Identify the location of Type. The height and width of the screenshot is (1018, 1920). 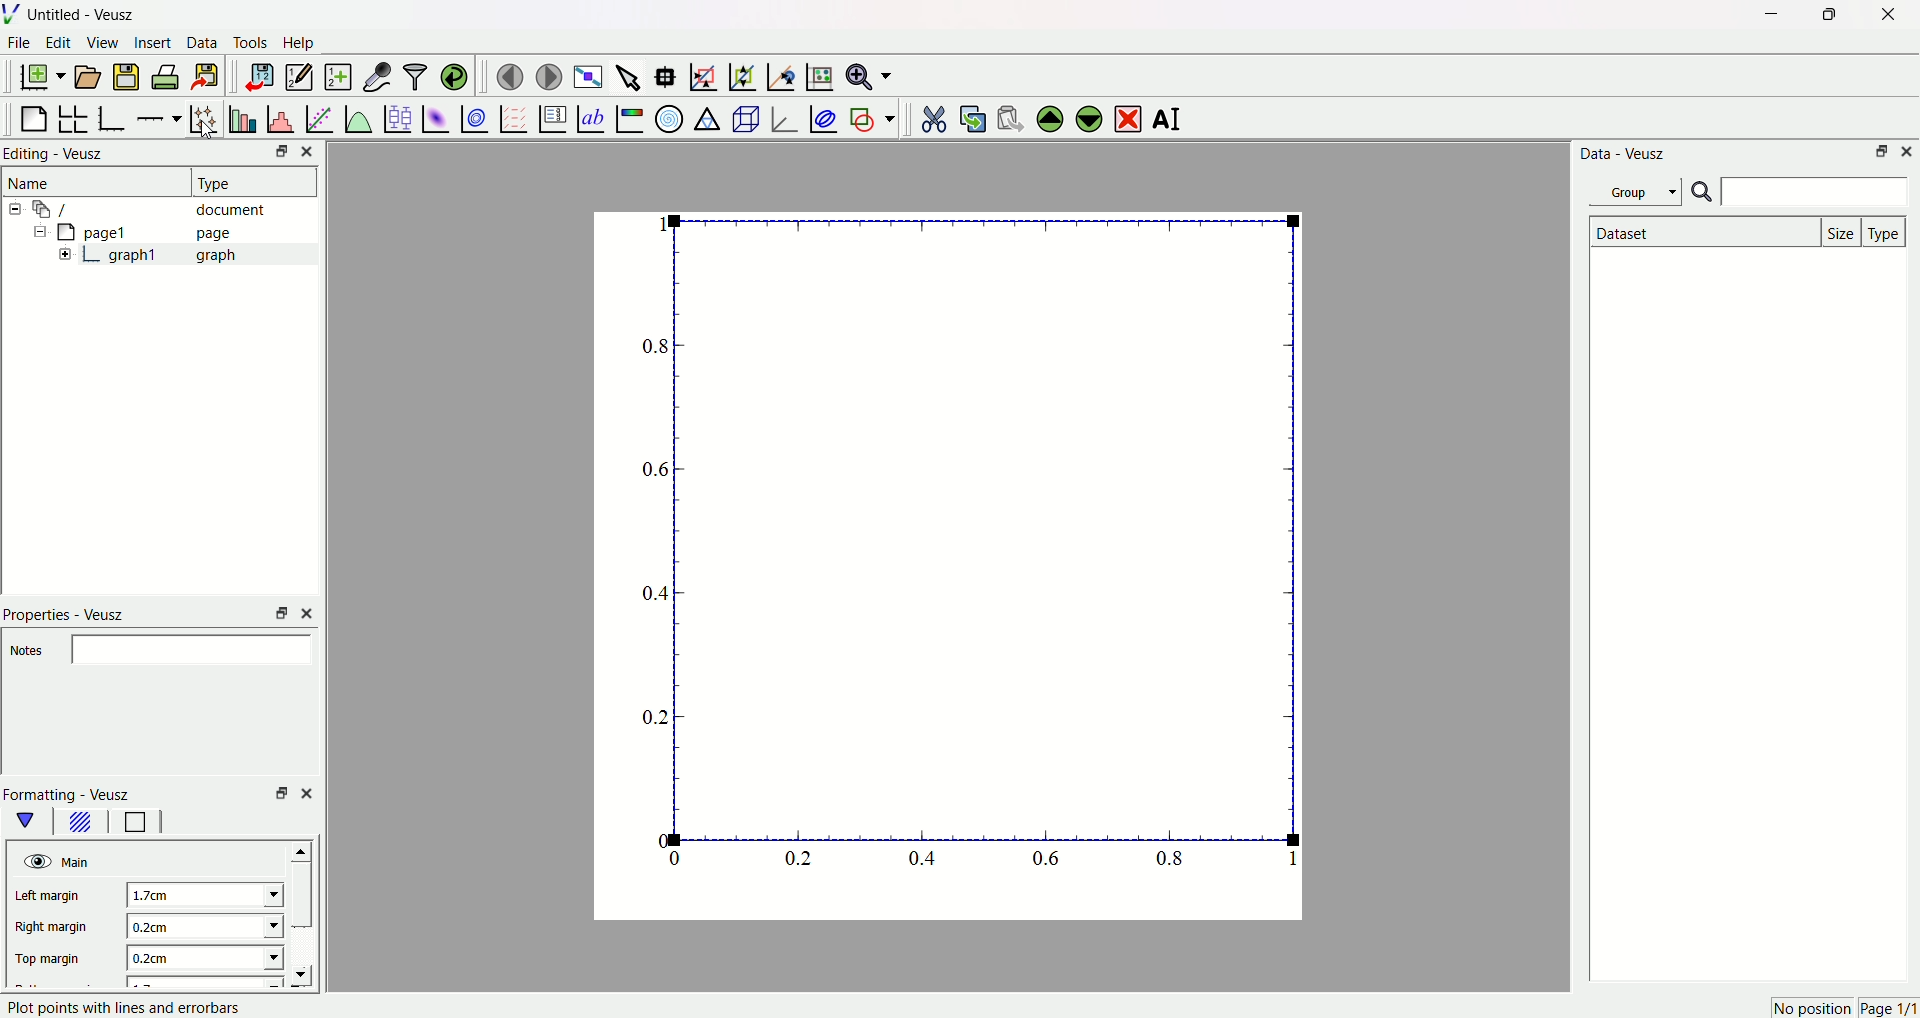
(245, 181).